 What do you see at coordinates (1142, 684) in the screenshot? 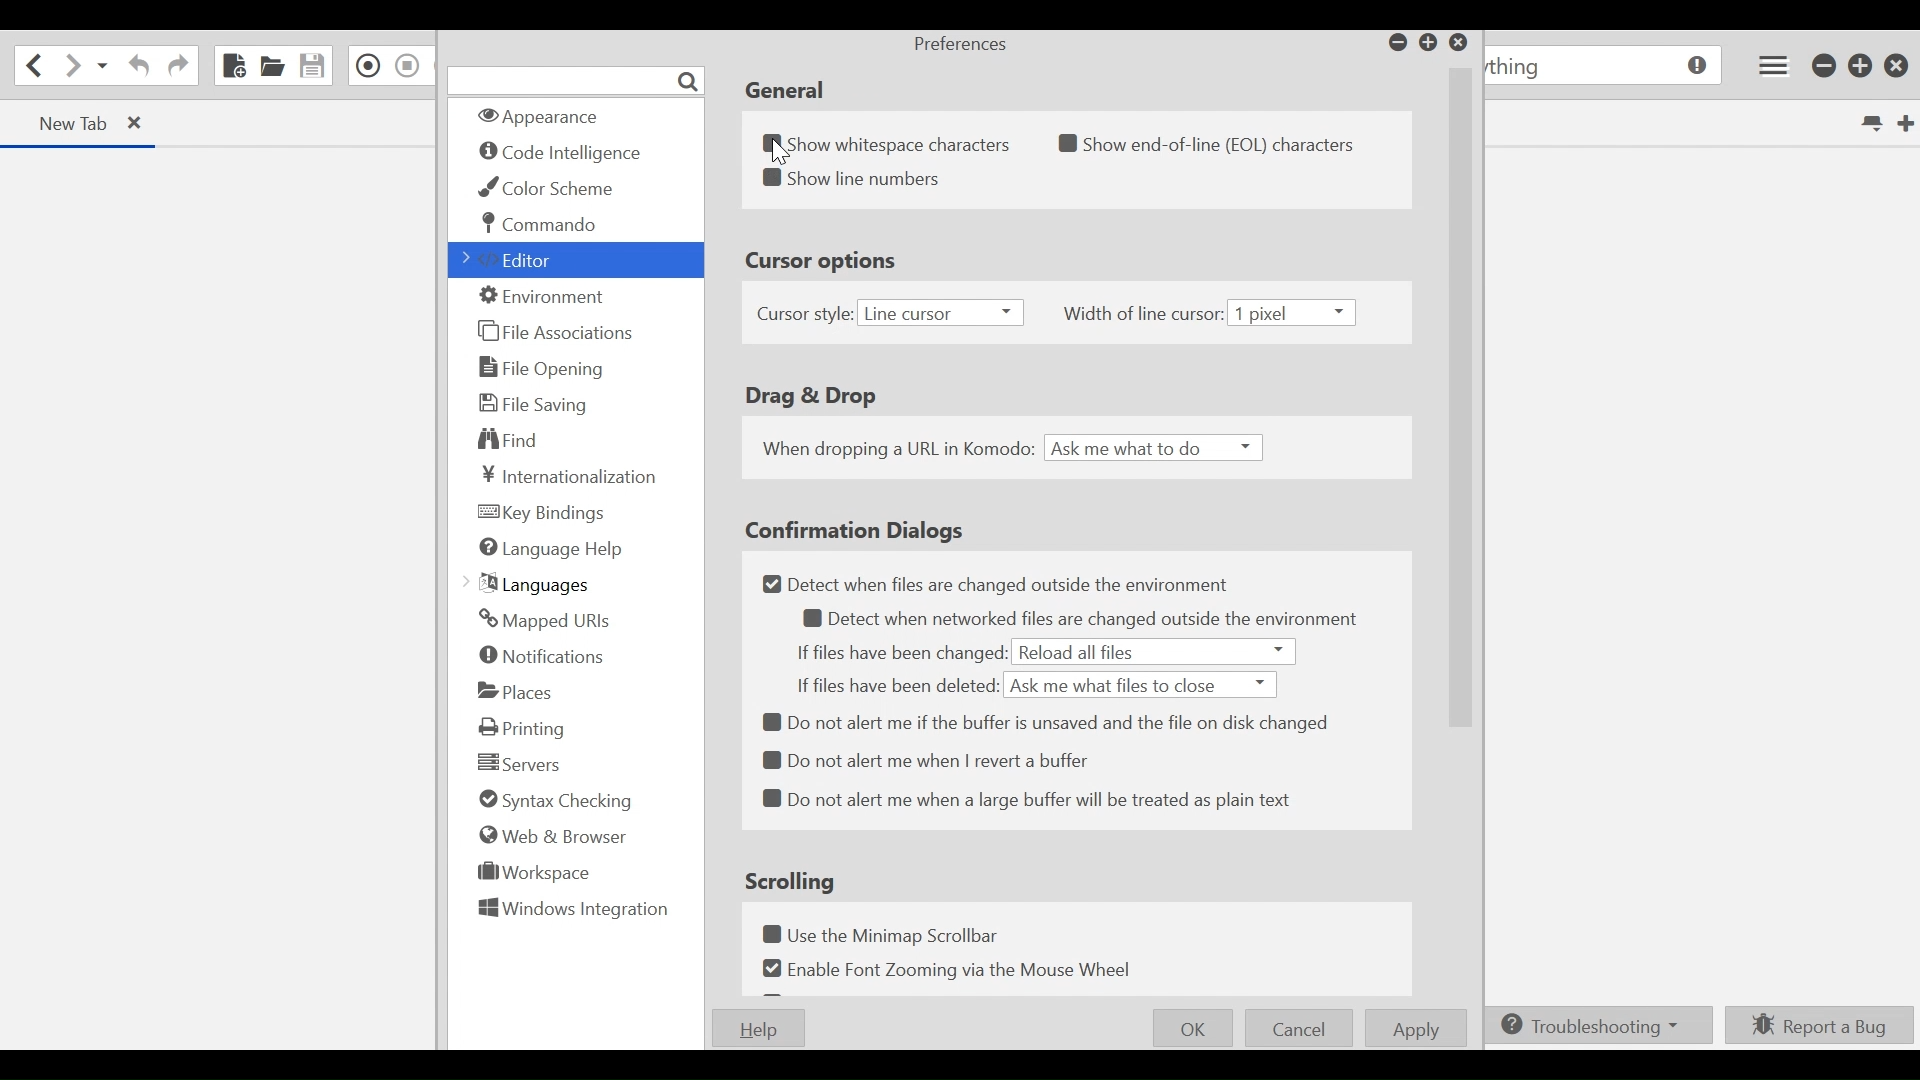
I see ` Ask me what files to close ` at bounding box center [1142, 684].